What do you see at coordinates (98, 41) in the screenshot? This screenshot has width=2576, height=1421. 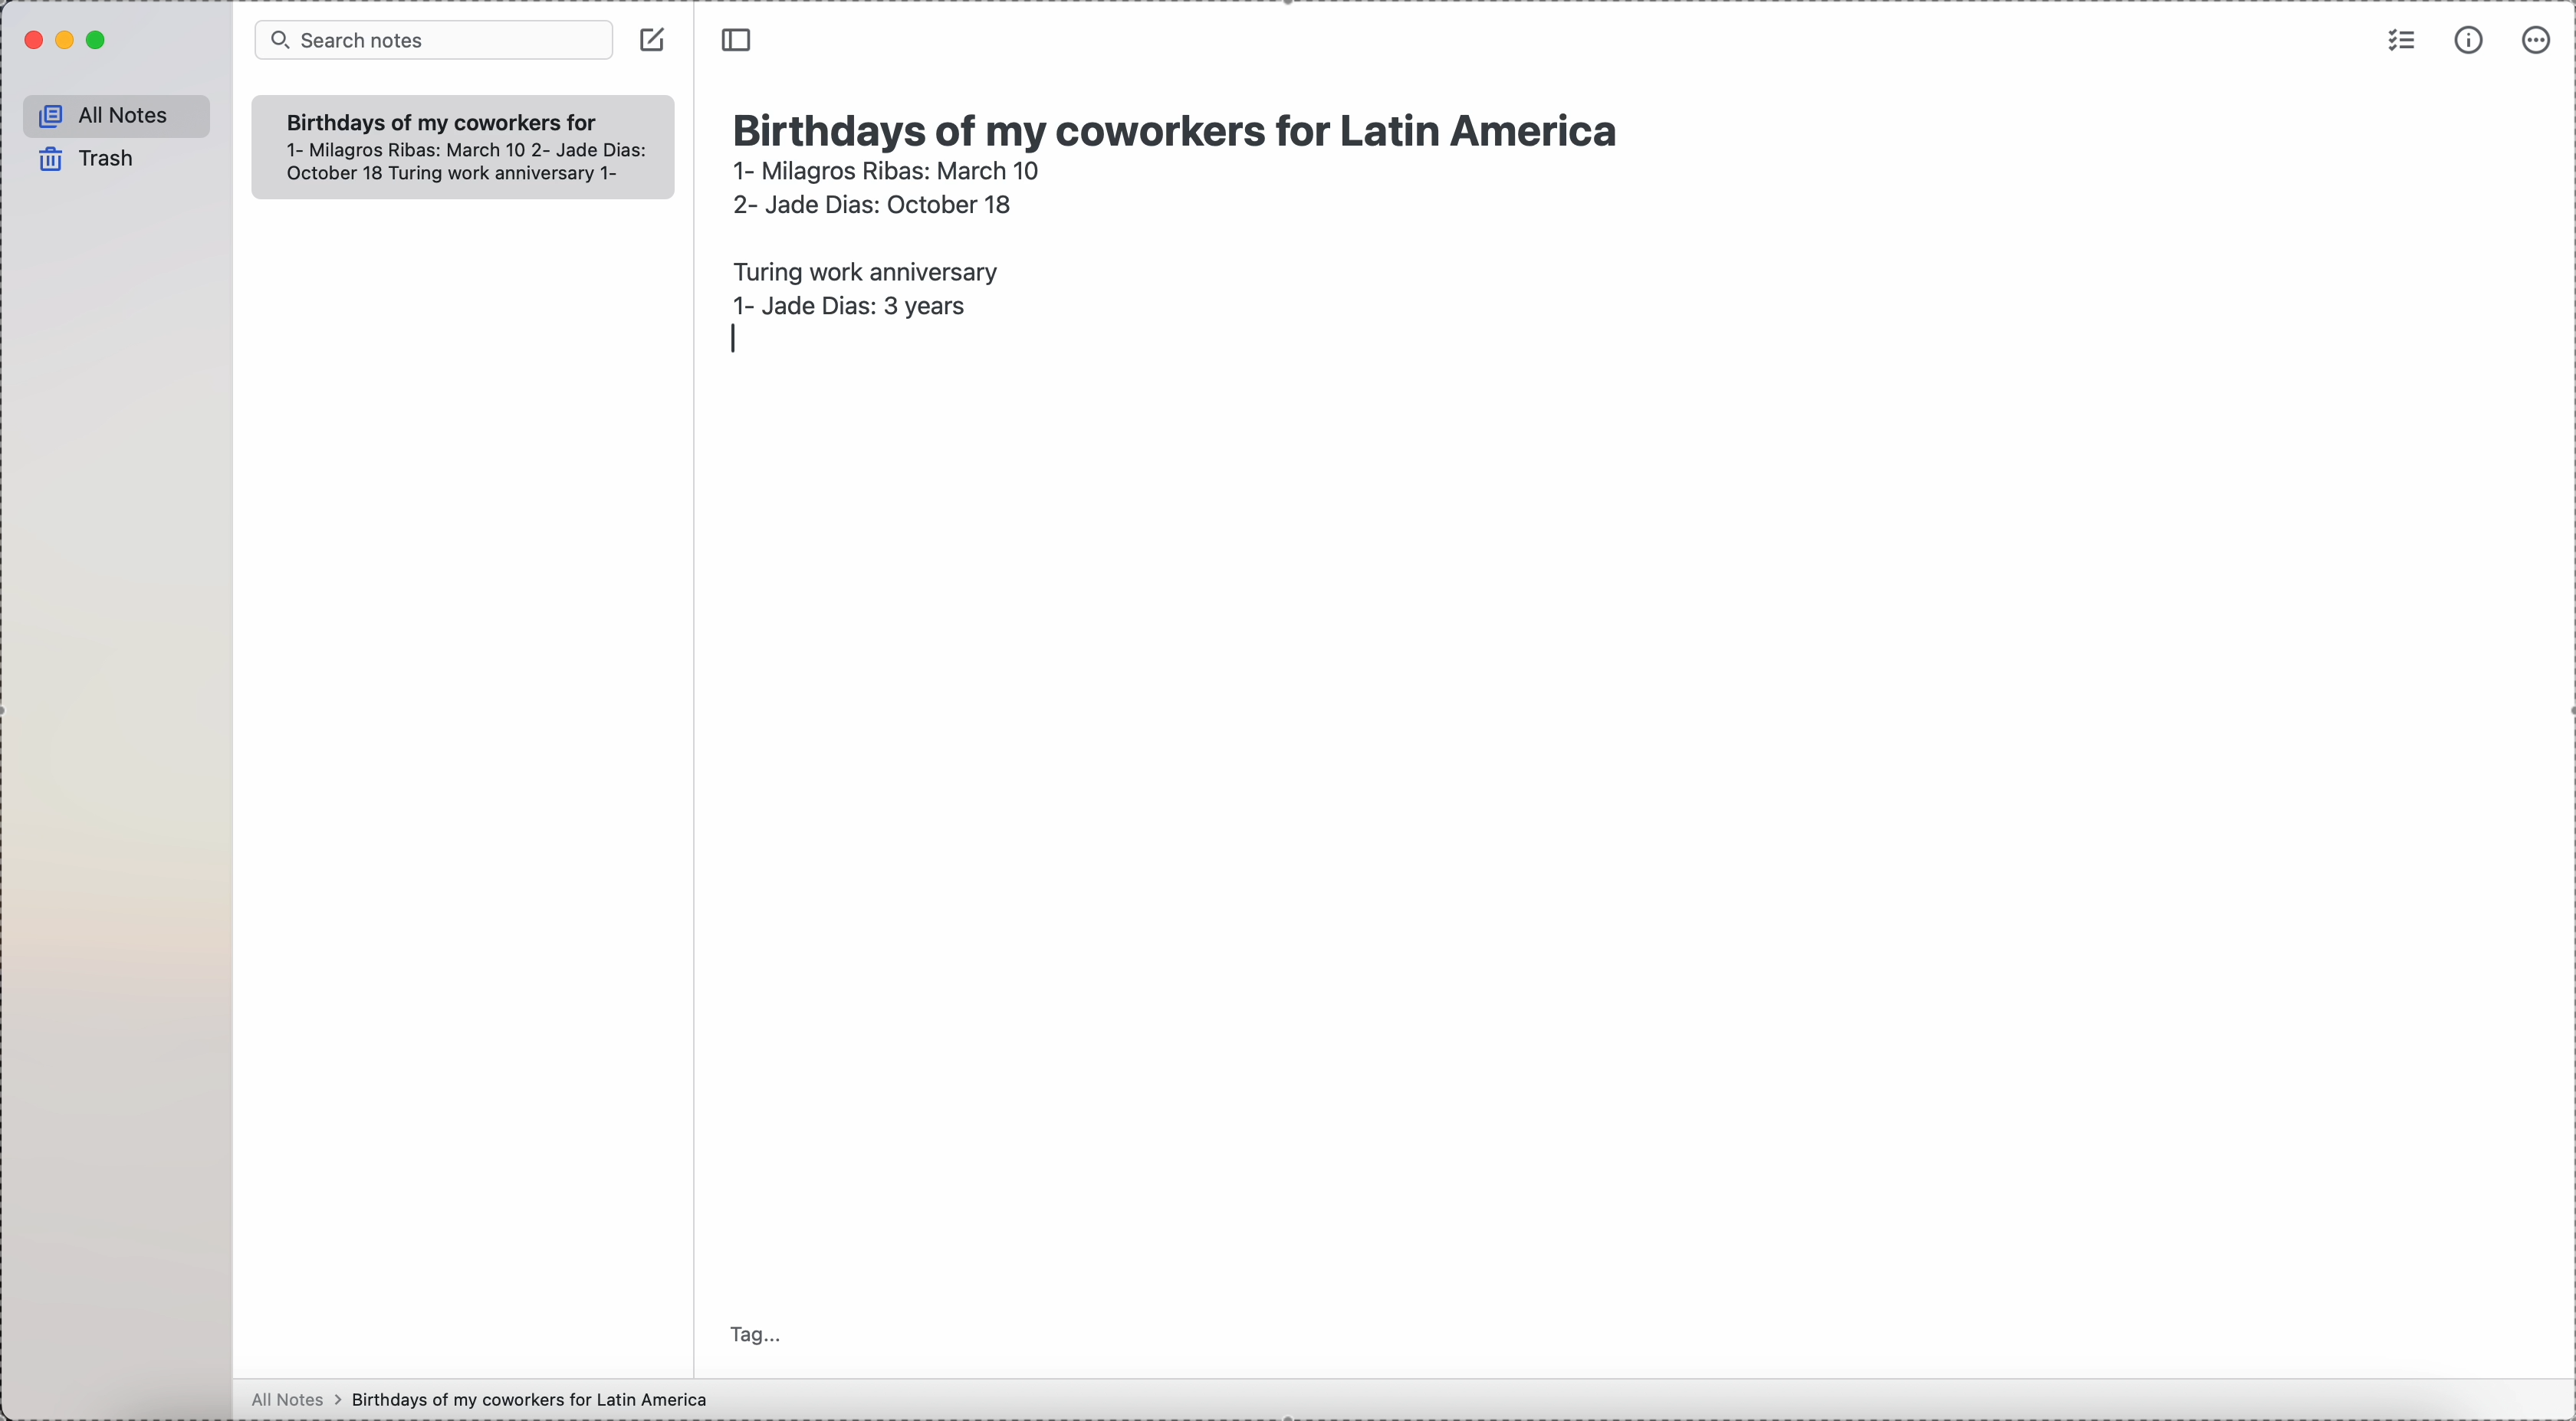 I see `maximize Simplenote` at bounding box center [98, 41].